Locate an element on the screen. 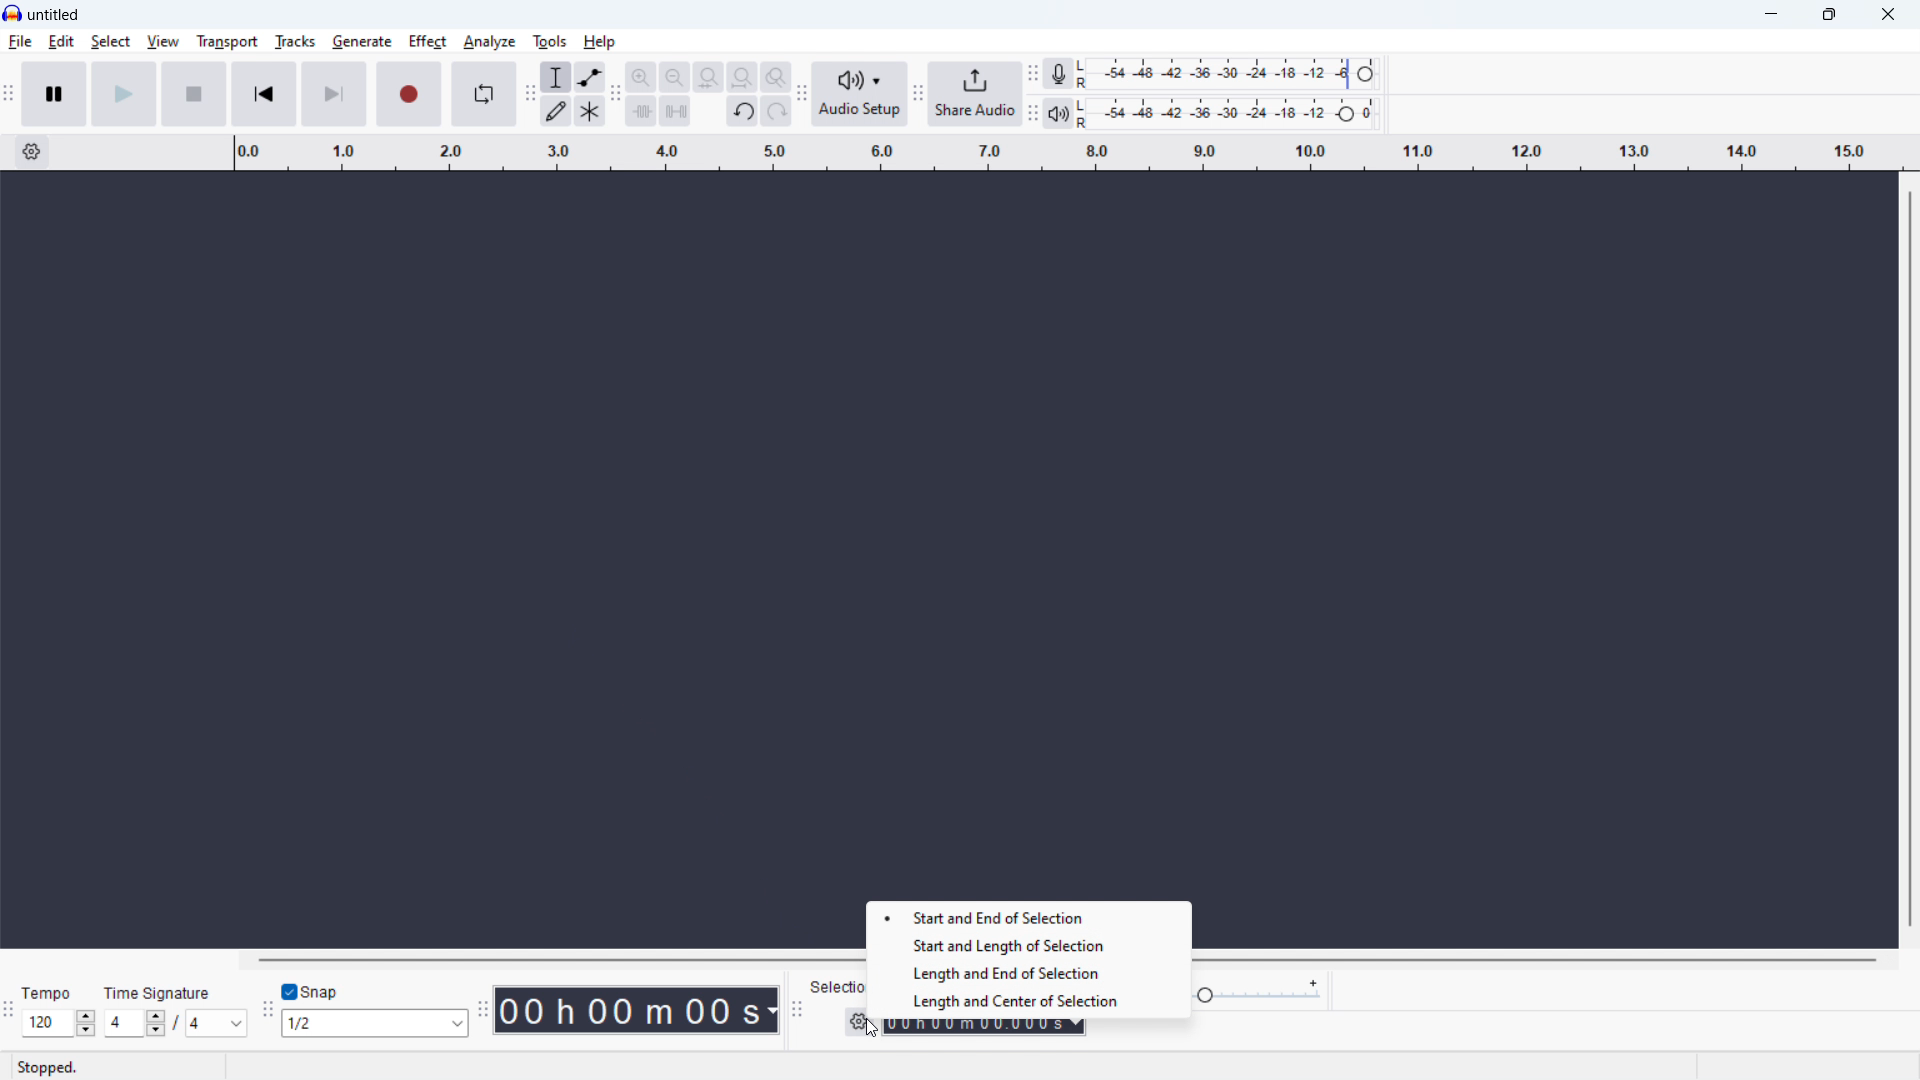  share audio toolbar is located at coordinates (918, 96).